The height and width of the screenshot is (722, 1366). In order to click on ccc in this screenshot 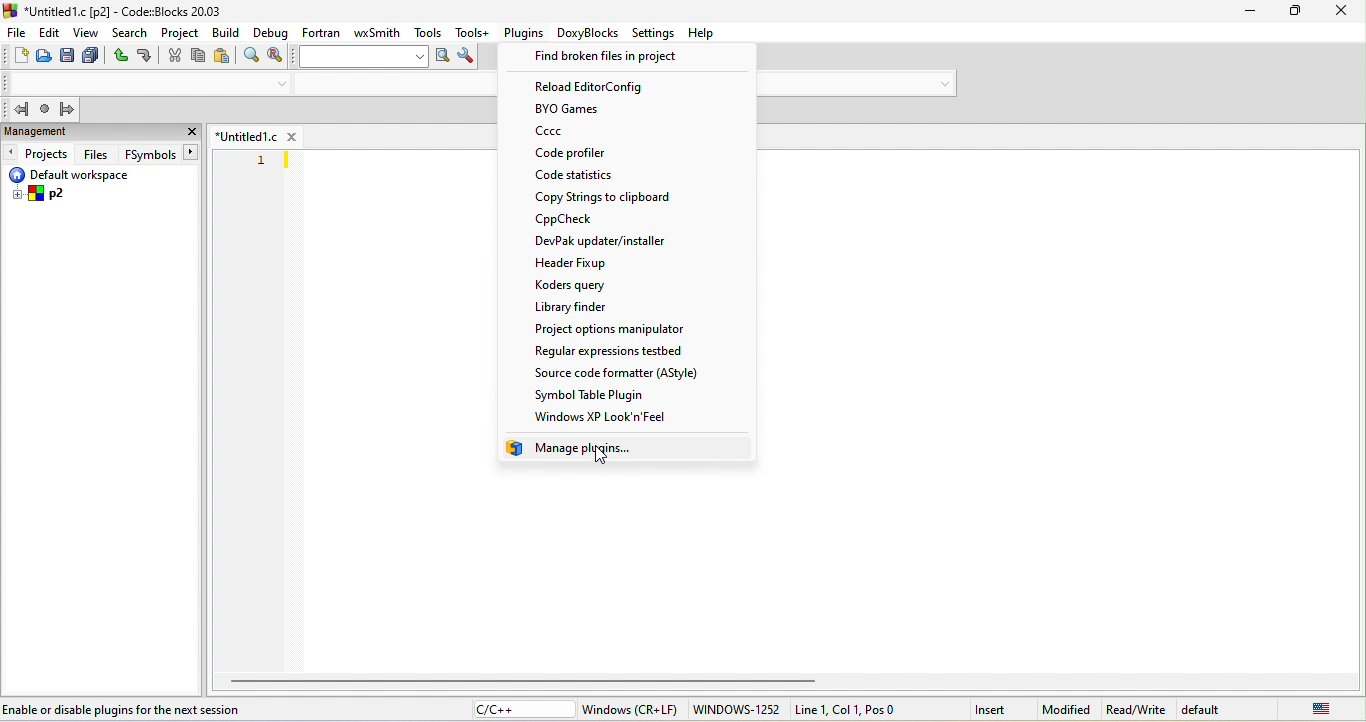, I will do `click(586, 133)`.